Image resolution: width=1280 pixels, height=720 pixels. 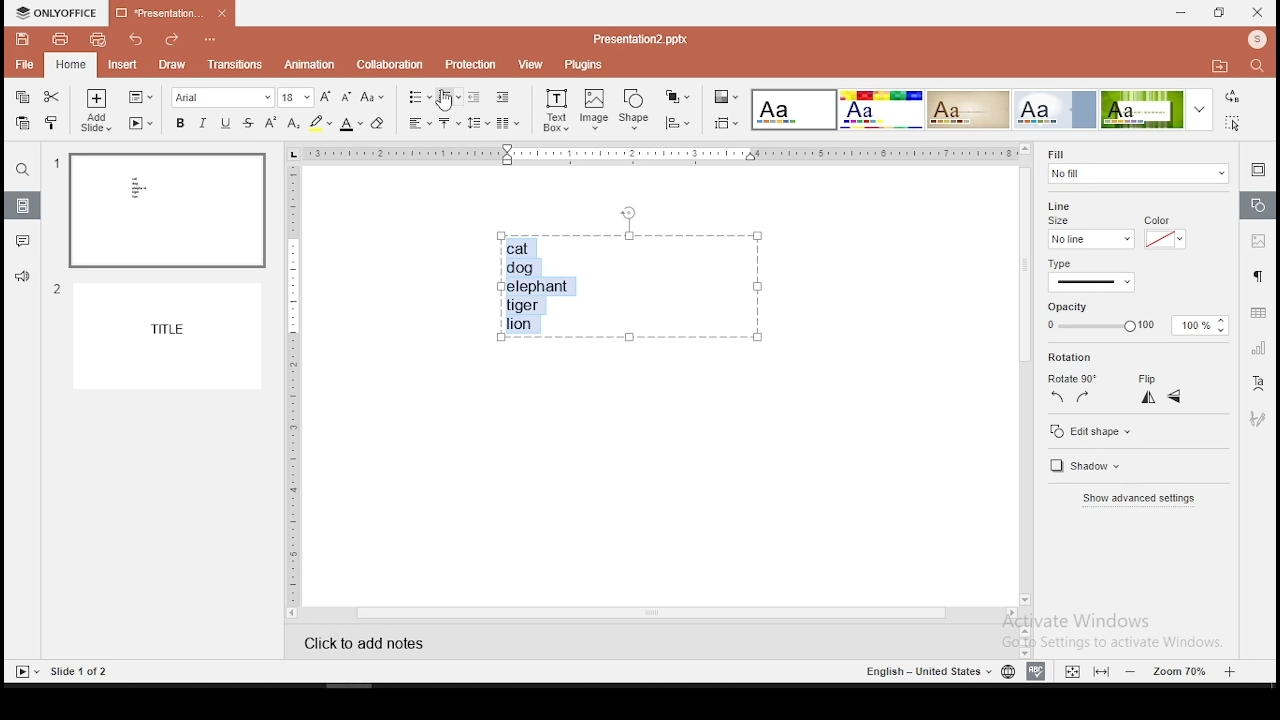 What do you see at coordinates (377, 640) in the screenshot?
I see `click to add notes` at bounding box center [377, 640].